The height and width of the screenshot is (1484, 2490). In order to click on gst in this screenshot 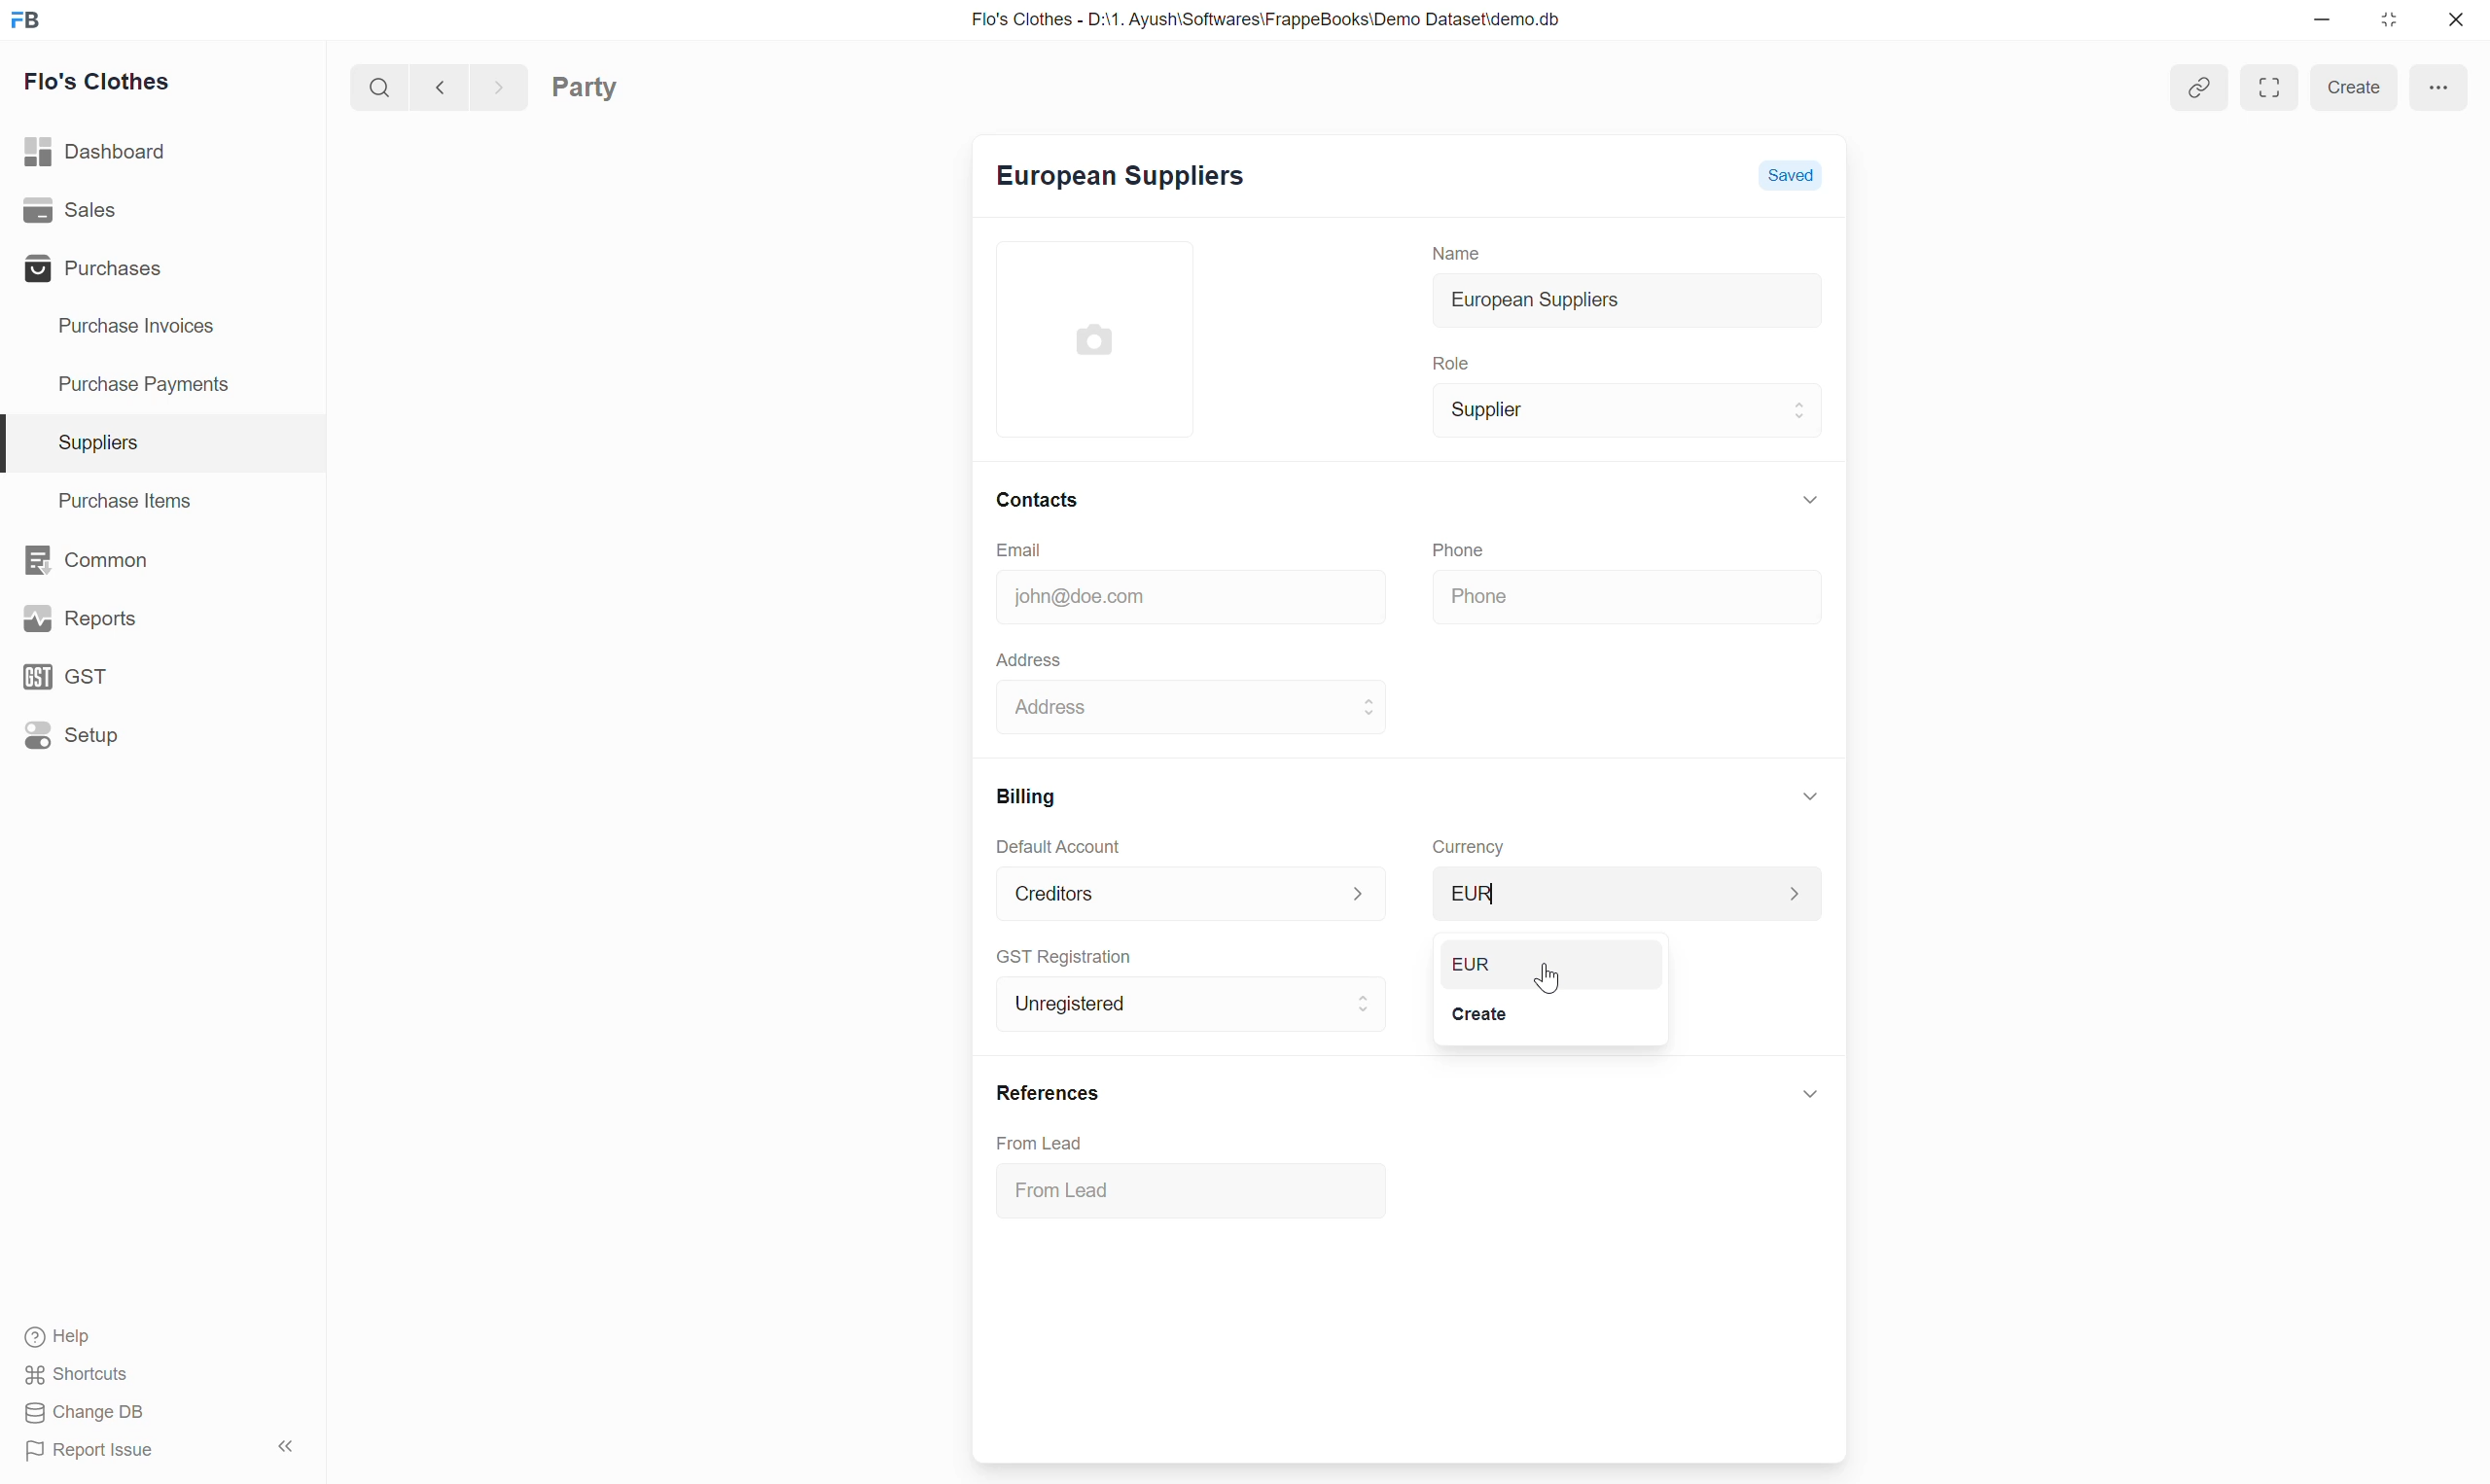, I will do `click(64, 677)`.